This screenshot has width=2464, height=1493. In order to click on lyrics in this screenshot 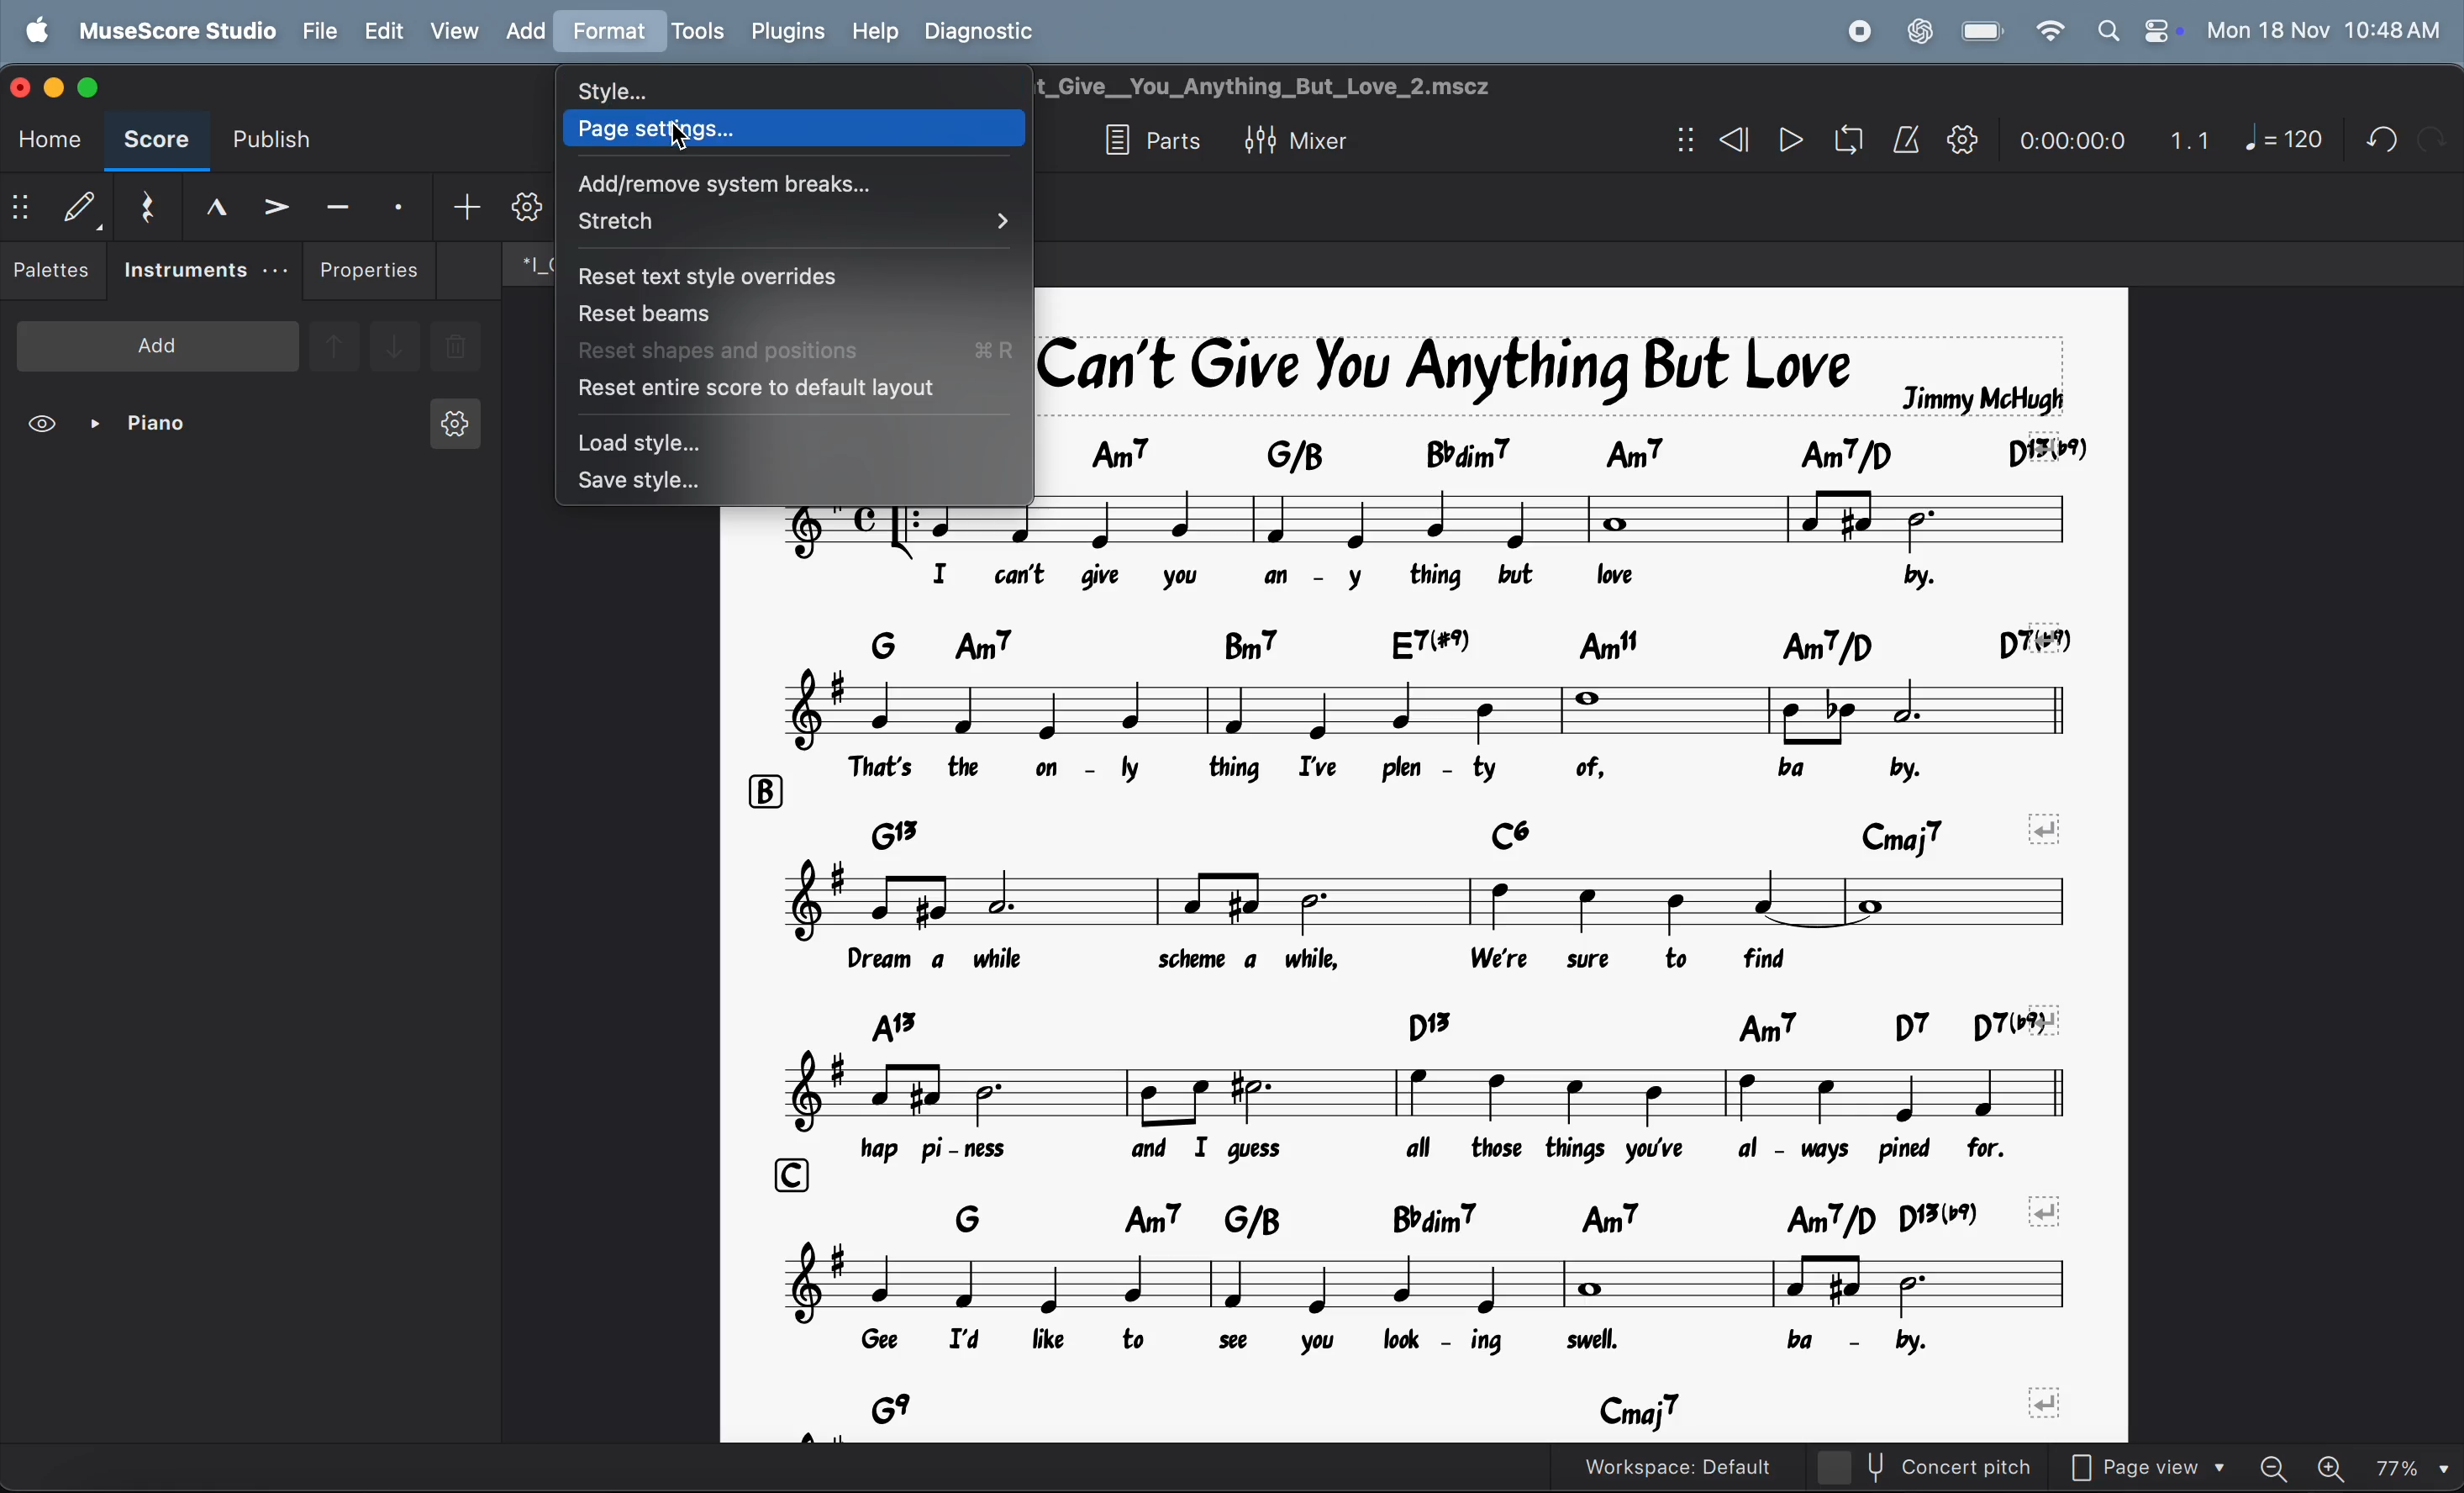, I will do `click(1414, 965)`.